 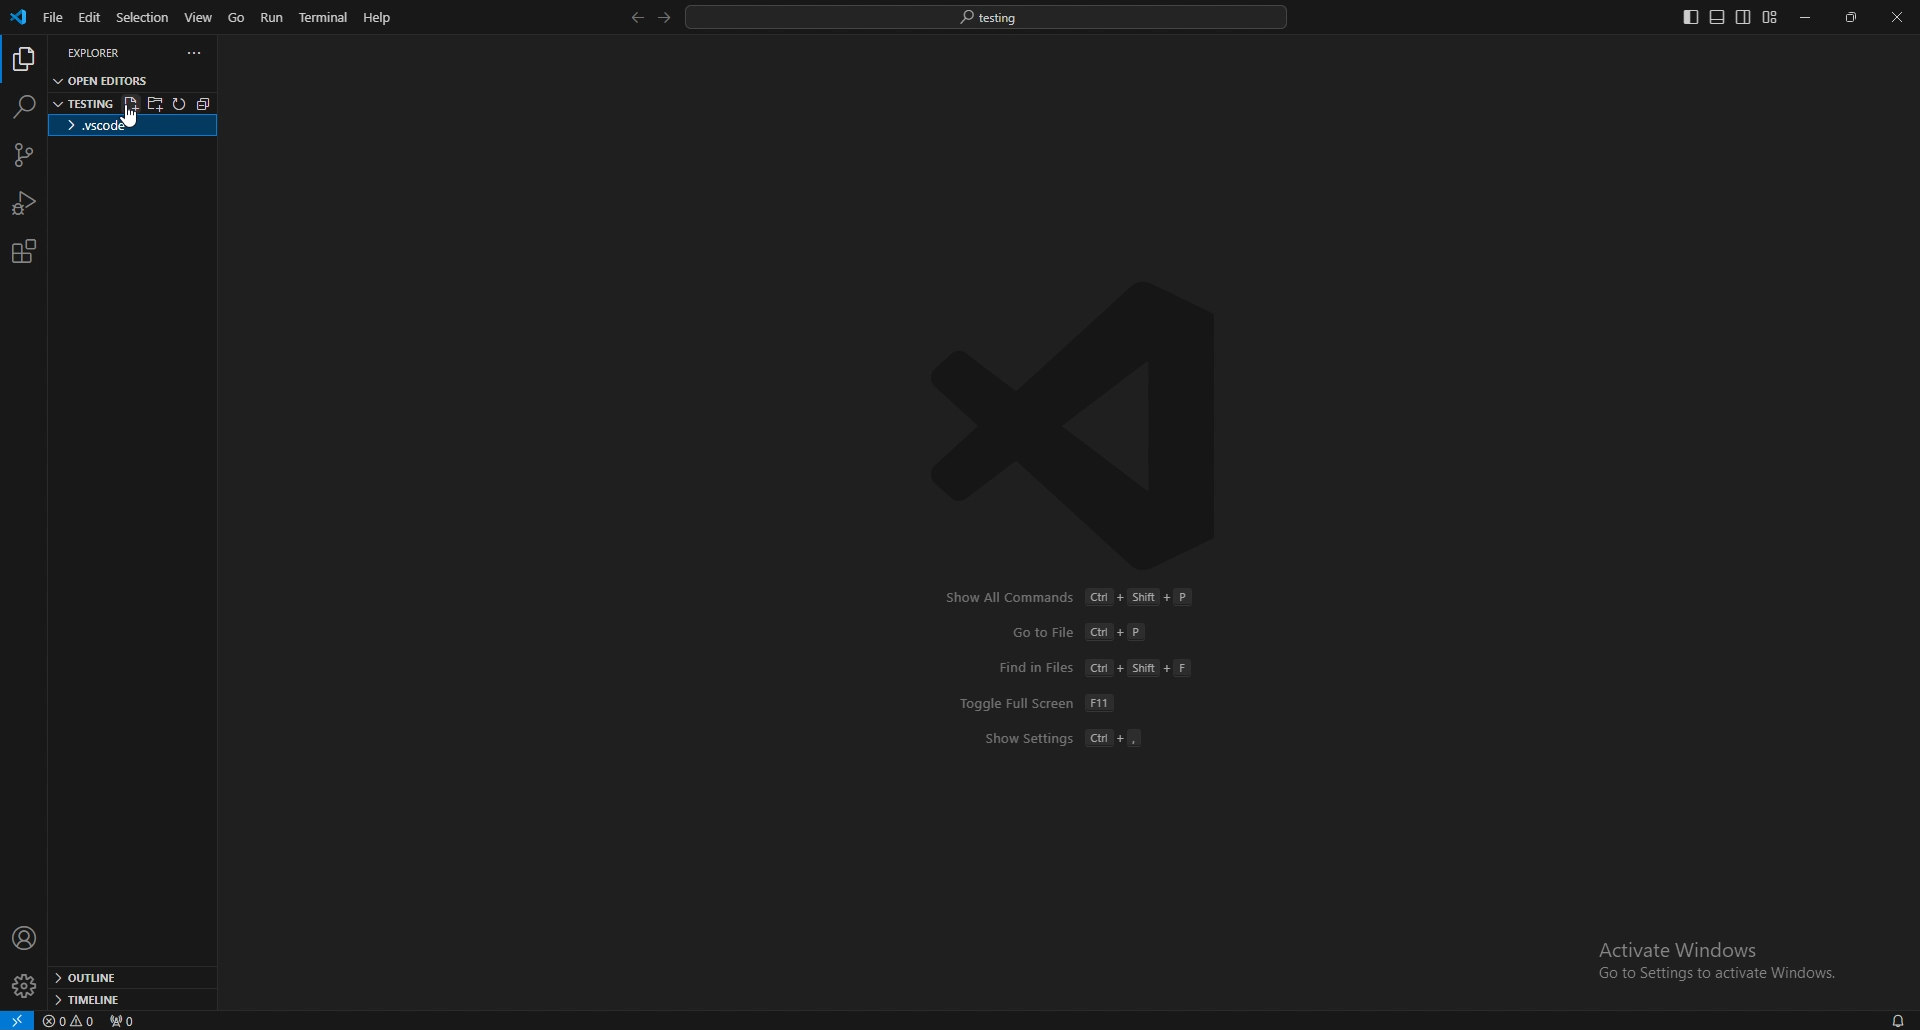 What do you see at coordinates (116, 125) in the screenshot?
I see `folder name` at bounding box center [116, 125].